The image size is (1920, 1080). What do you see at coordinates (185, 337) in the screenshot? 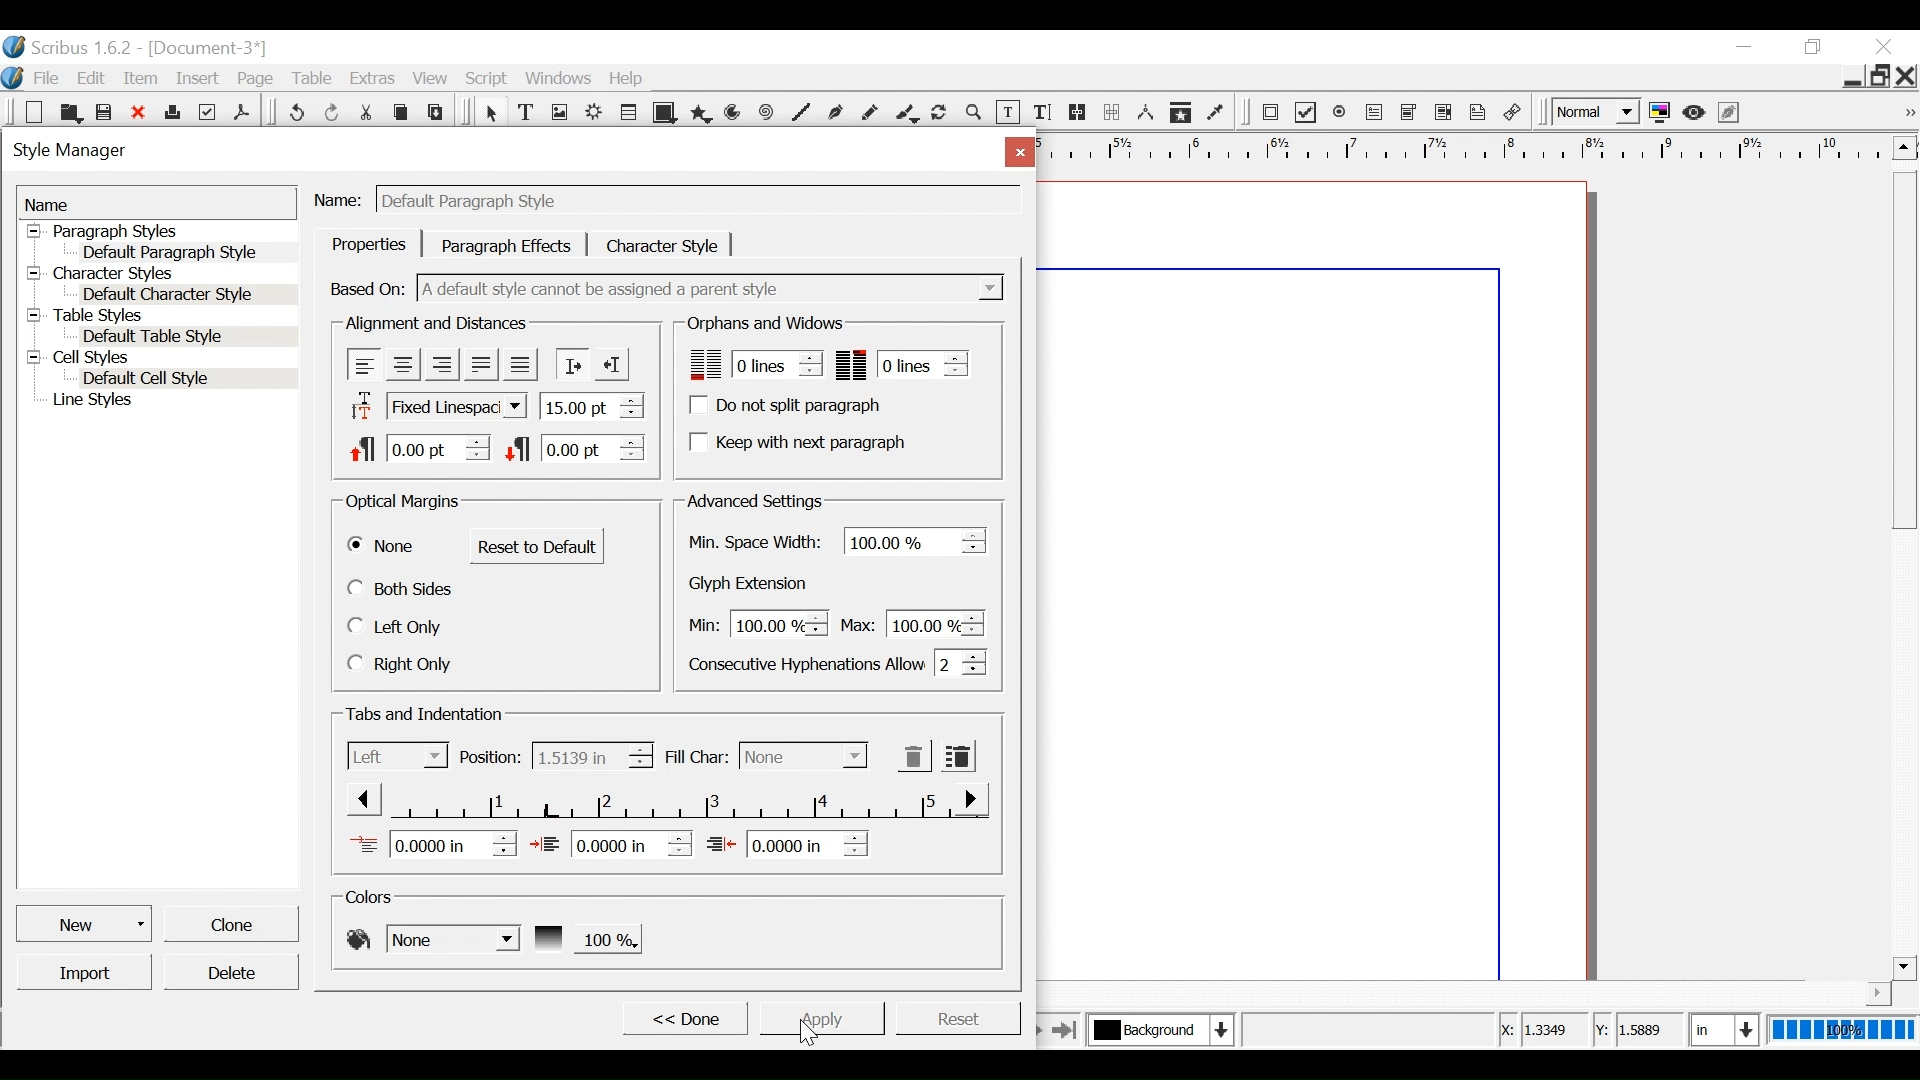
I see `Default Table Styles` at bounding box center [185, 337].